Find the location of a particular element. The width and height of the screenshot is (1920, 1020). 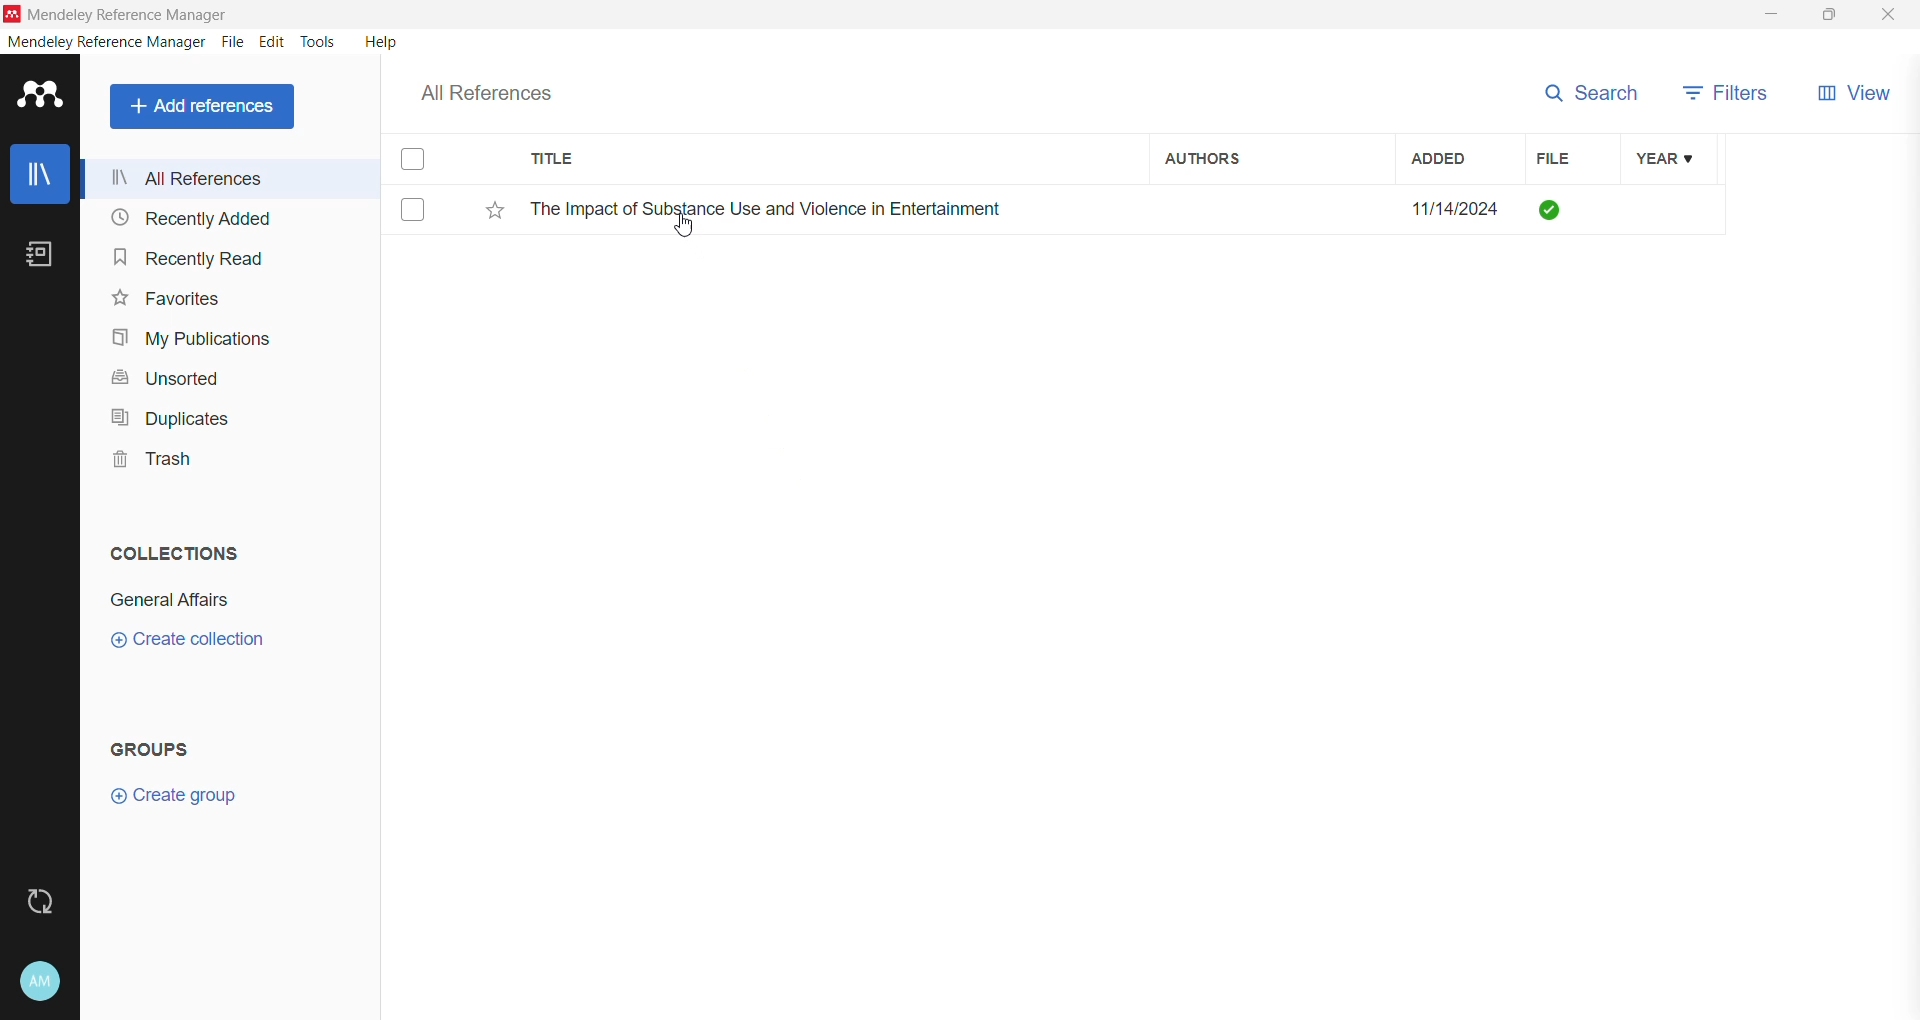

All References is located at coordinates (235, 178).